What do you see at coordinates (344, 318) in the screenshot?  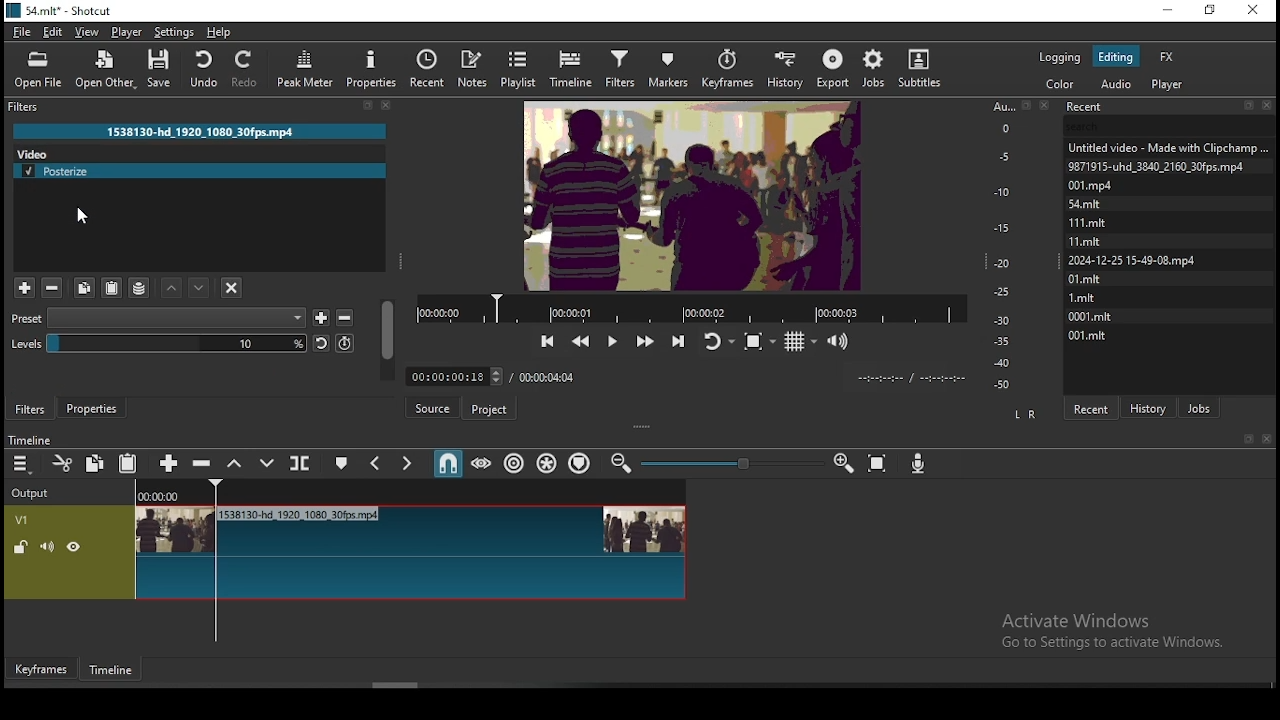 I see `delete filter` at bounding box center [344, 318].